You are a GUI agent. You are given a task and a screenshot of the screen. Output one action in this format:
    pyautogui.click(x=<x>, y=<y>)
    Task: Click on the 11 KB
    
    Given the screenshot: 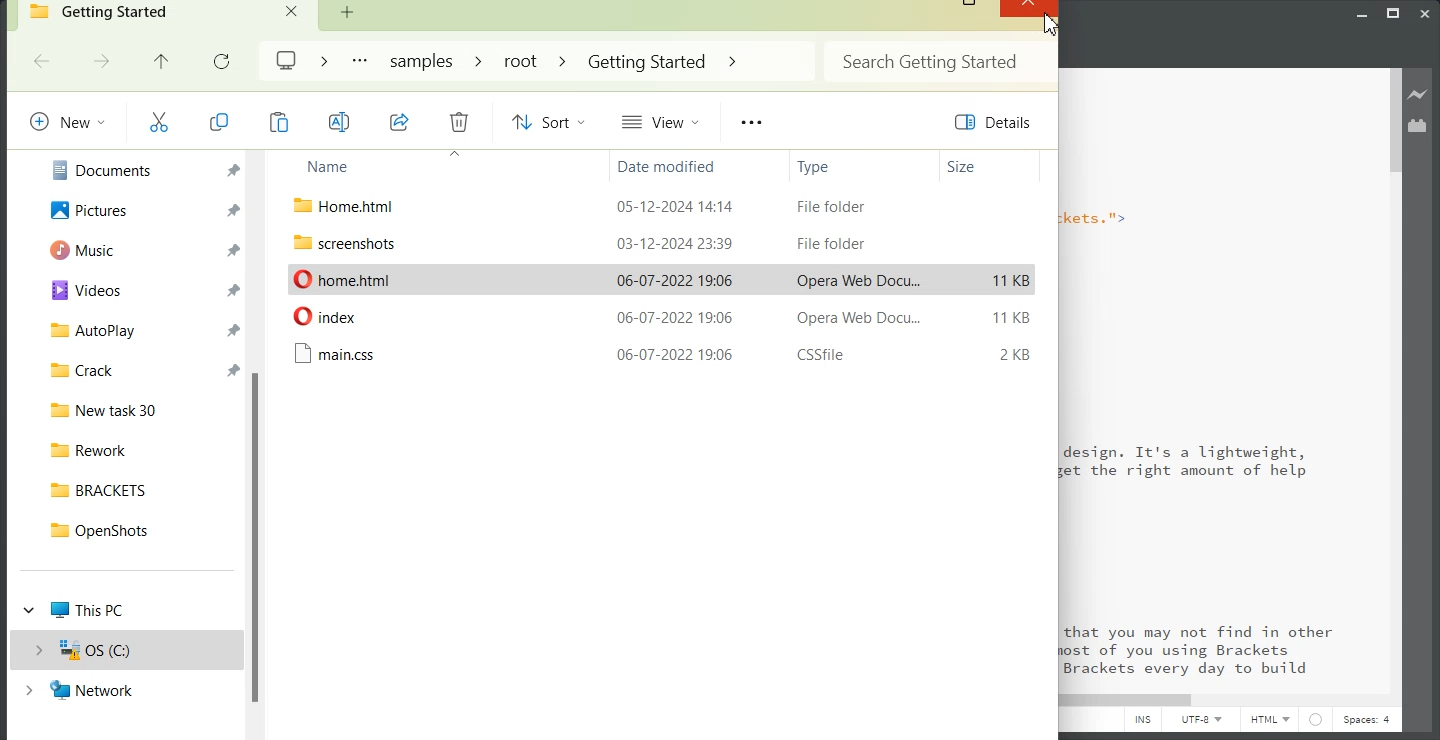 What is the action you would take?
    pyautogui.click(x=1012, y=317)
    